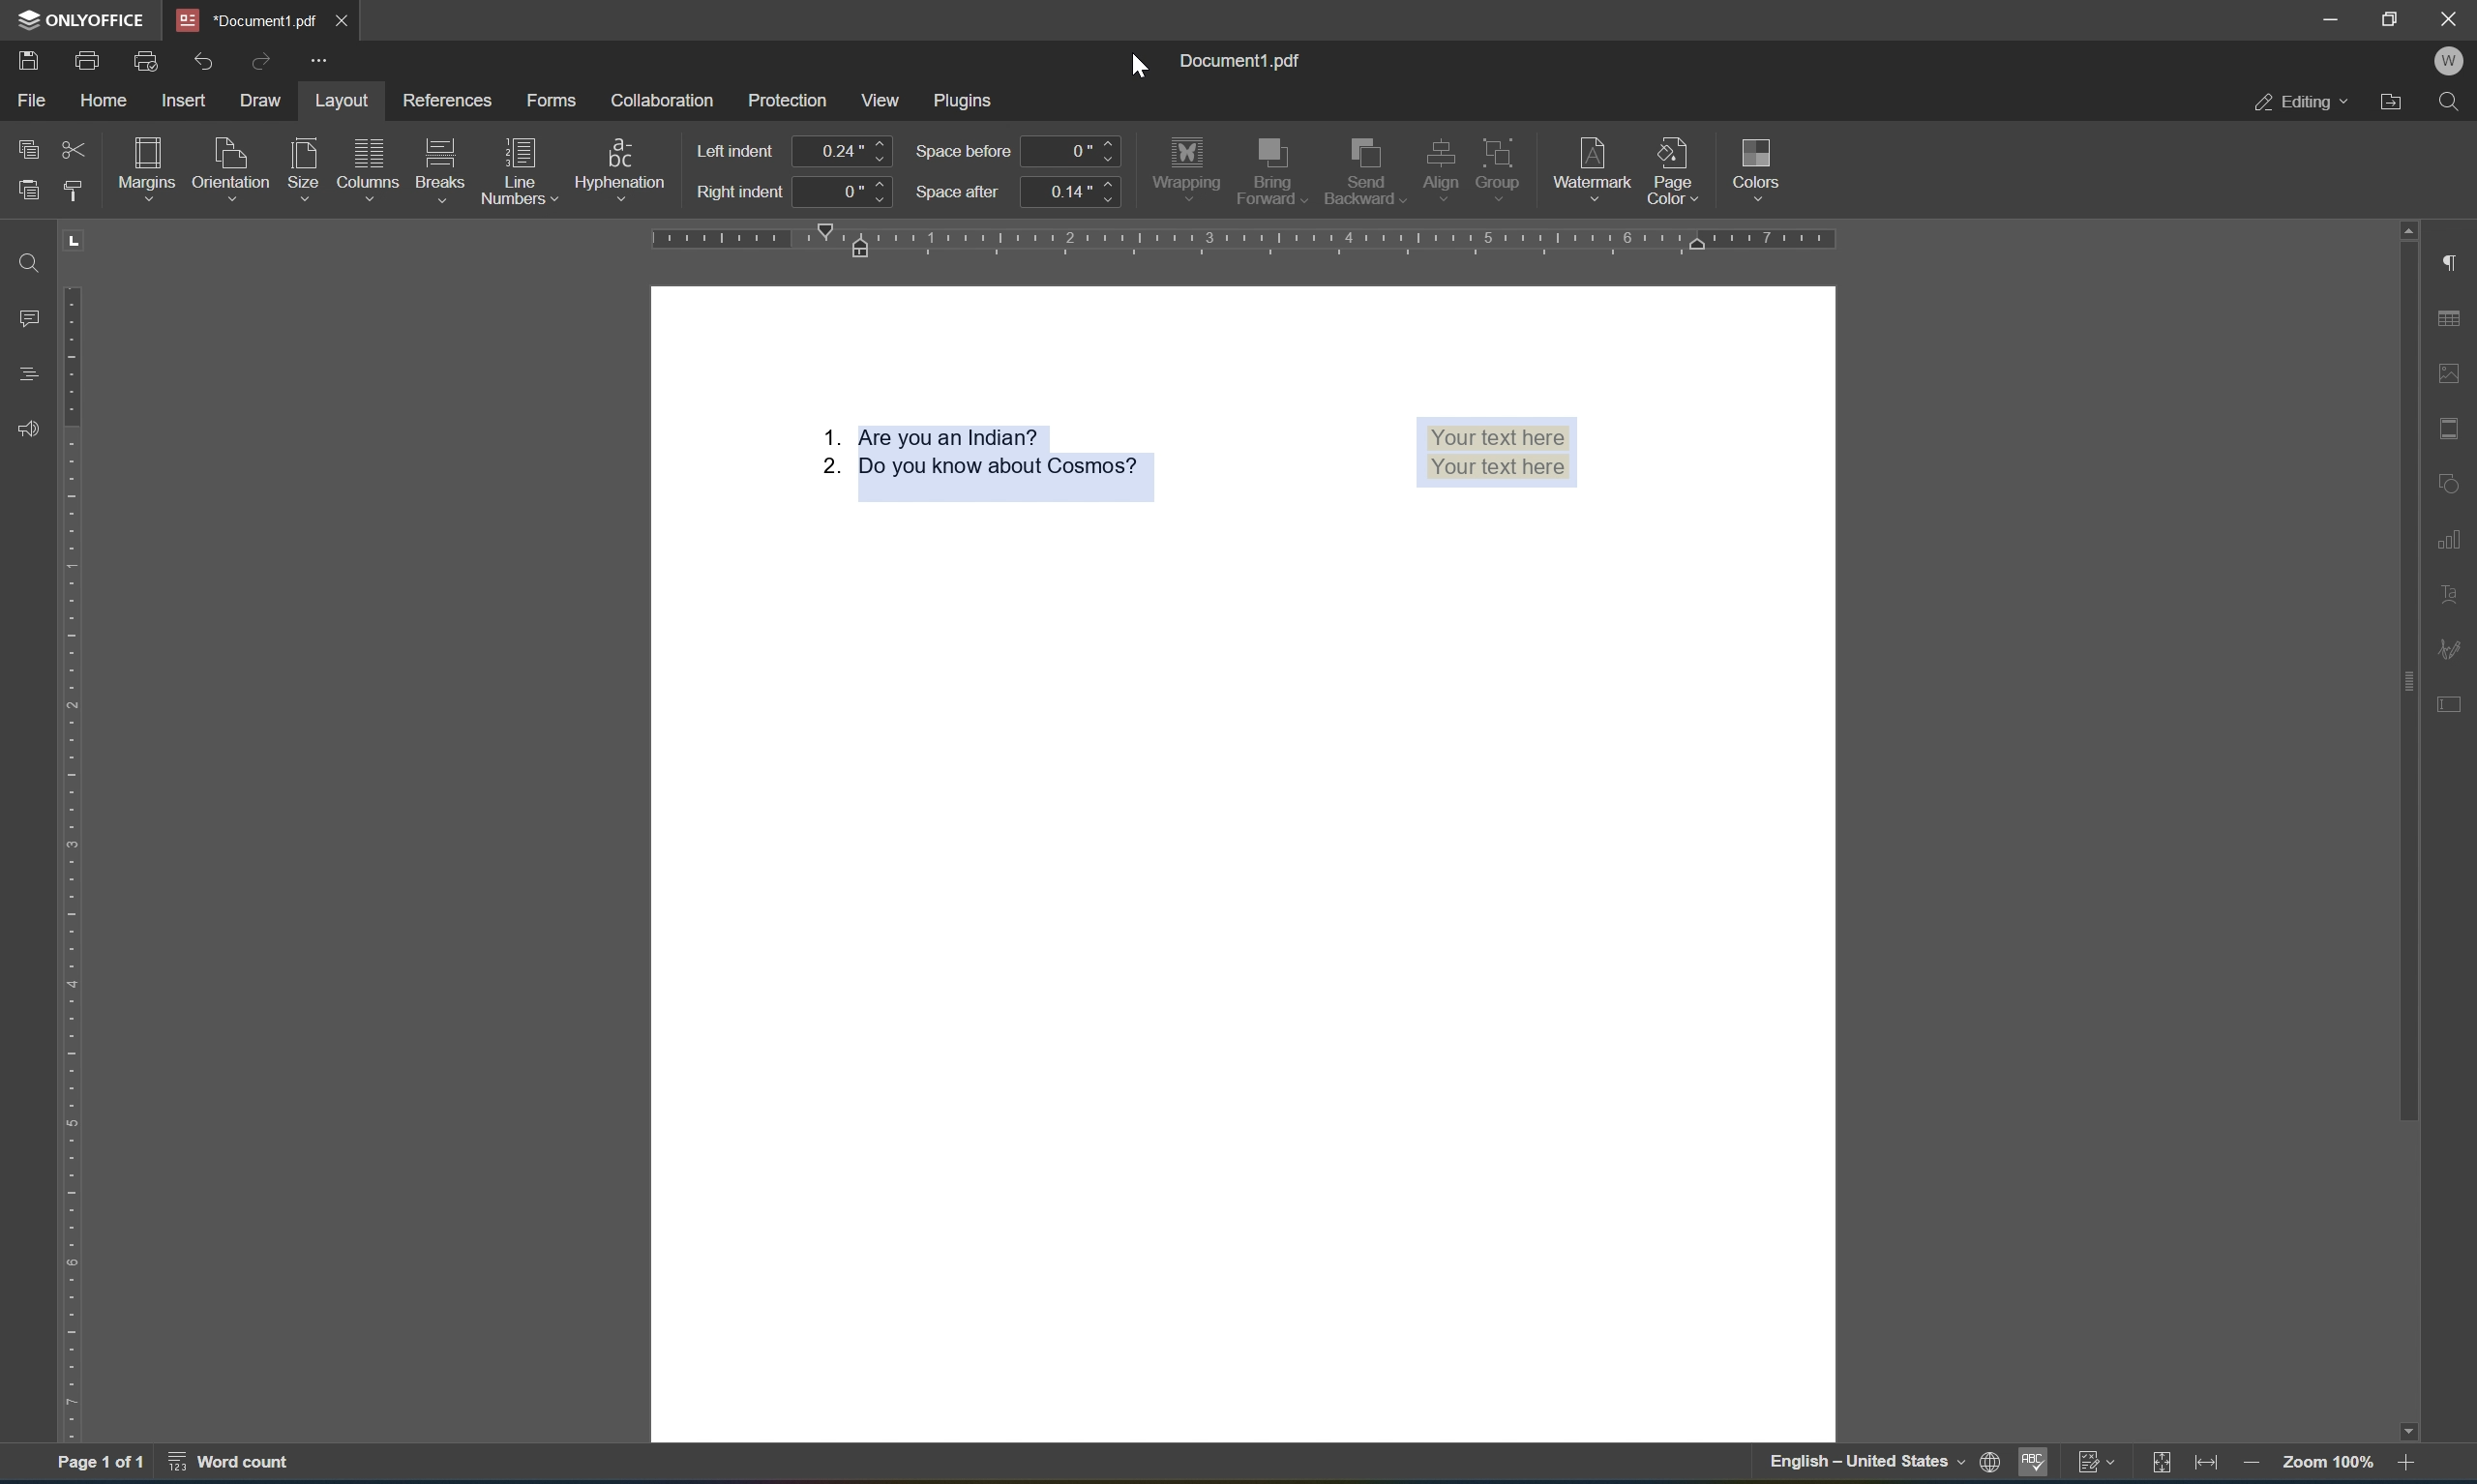 The image size is (2477, 1484). Describe the element at coordinates (247, 20) in the screenshot. I see `document1` at that location.